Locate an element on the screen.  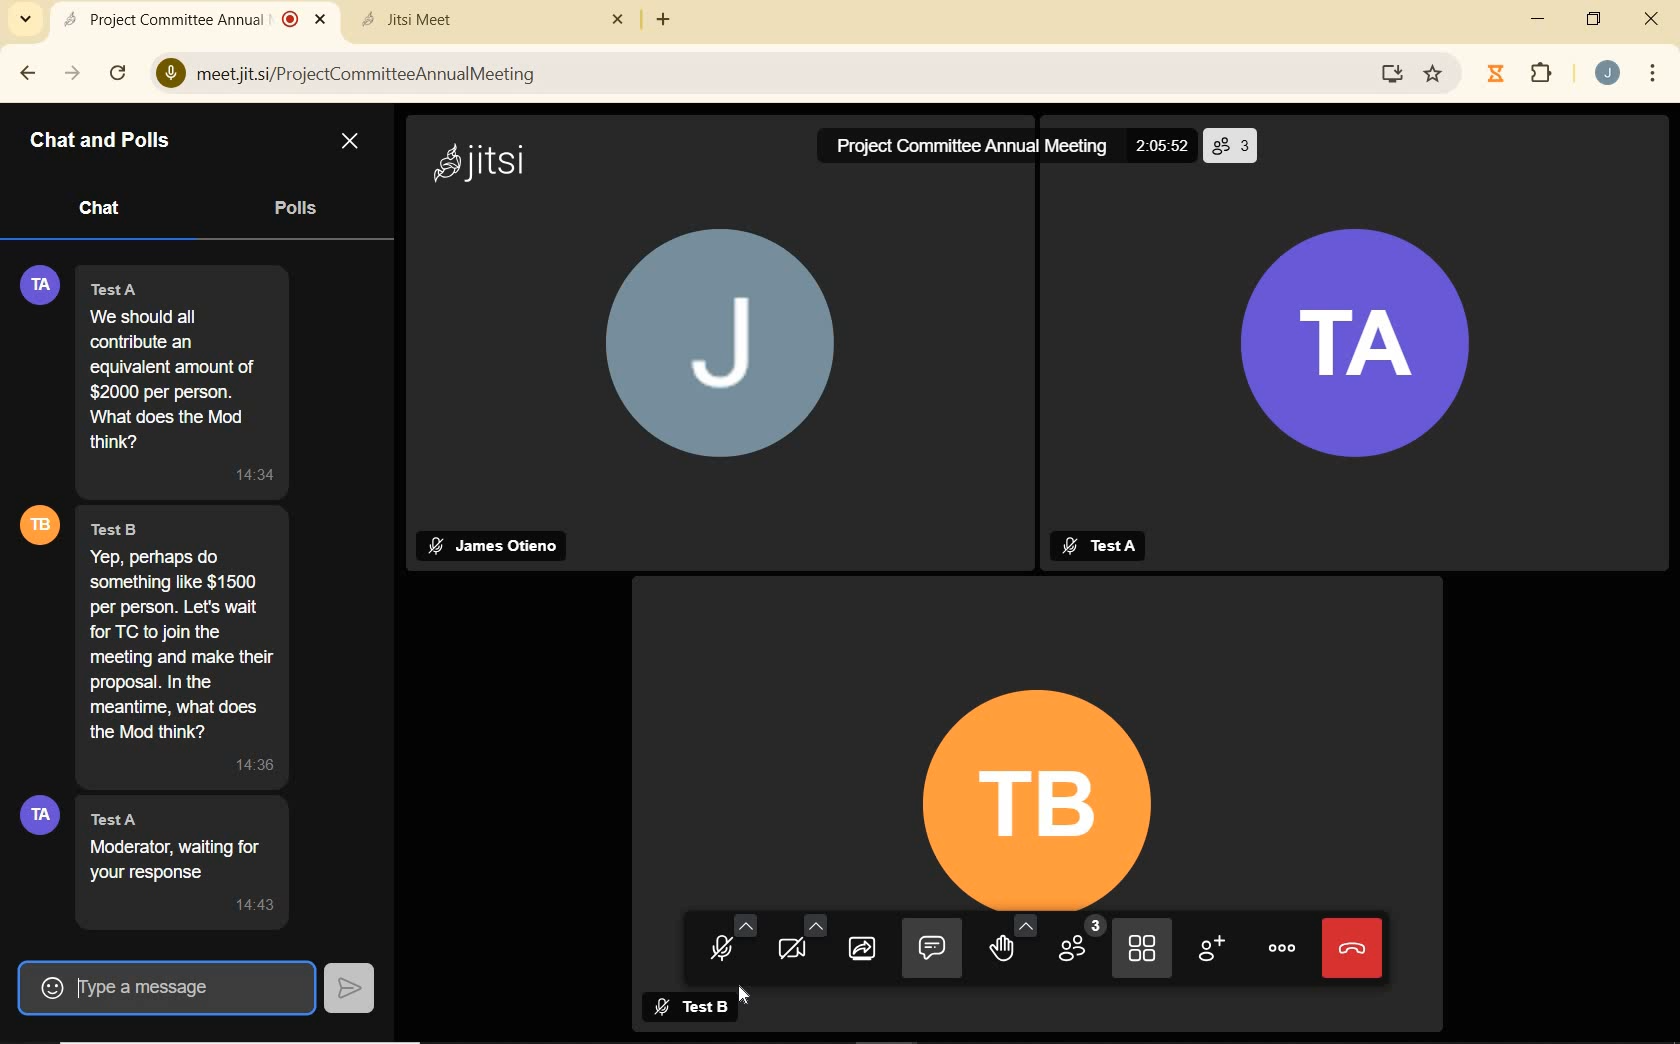
close is located at coordinates (1653, 22).